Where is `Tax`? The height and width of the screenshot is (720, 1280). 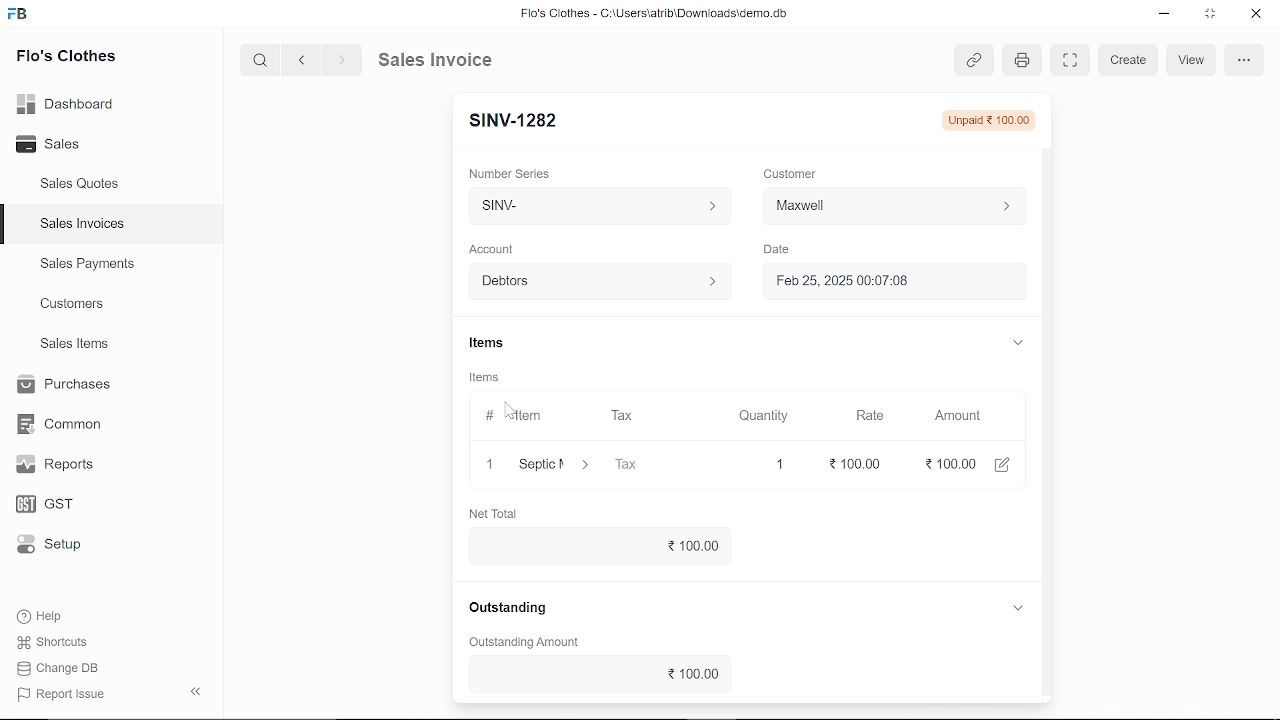 Tax is located at coordinates (634, 464).